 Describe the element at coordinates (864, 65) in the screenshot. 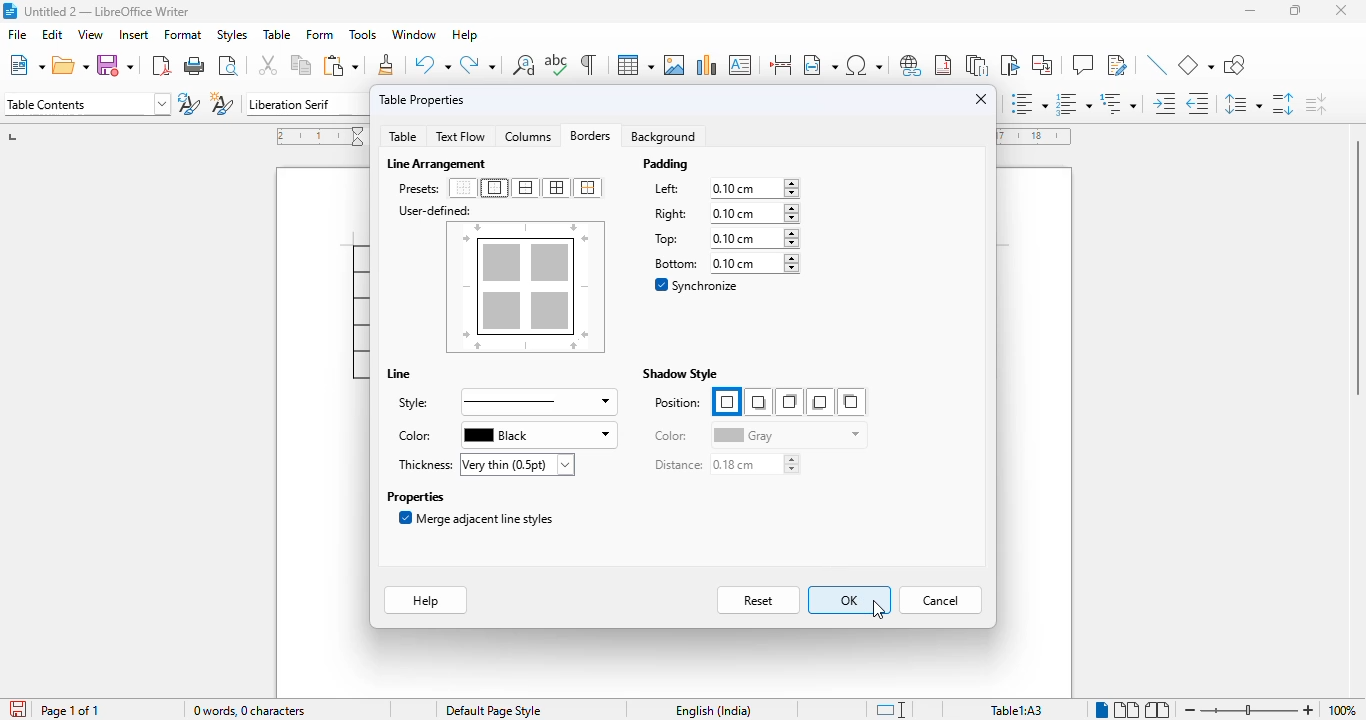

I see `insert special characters` at that location.